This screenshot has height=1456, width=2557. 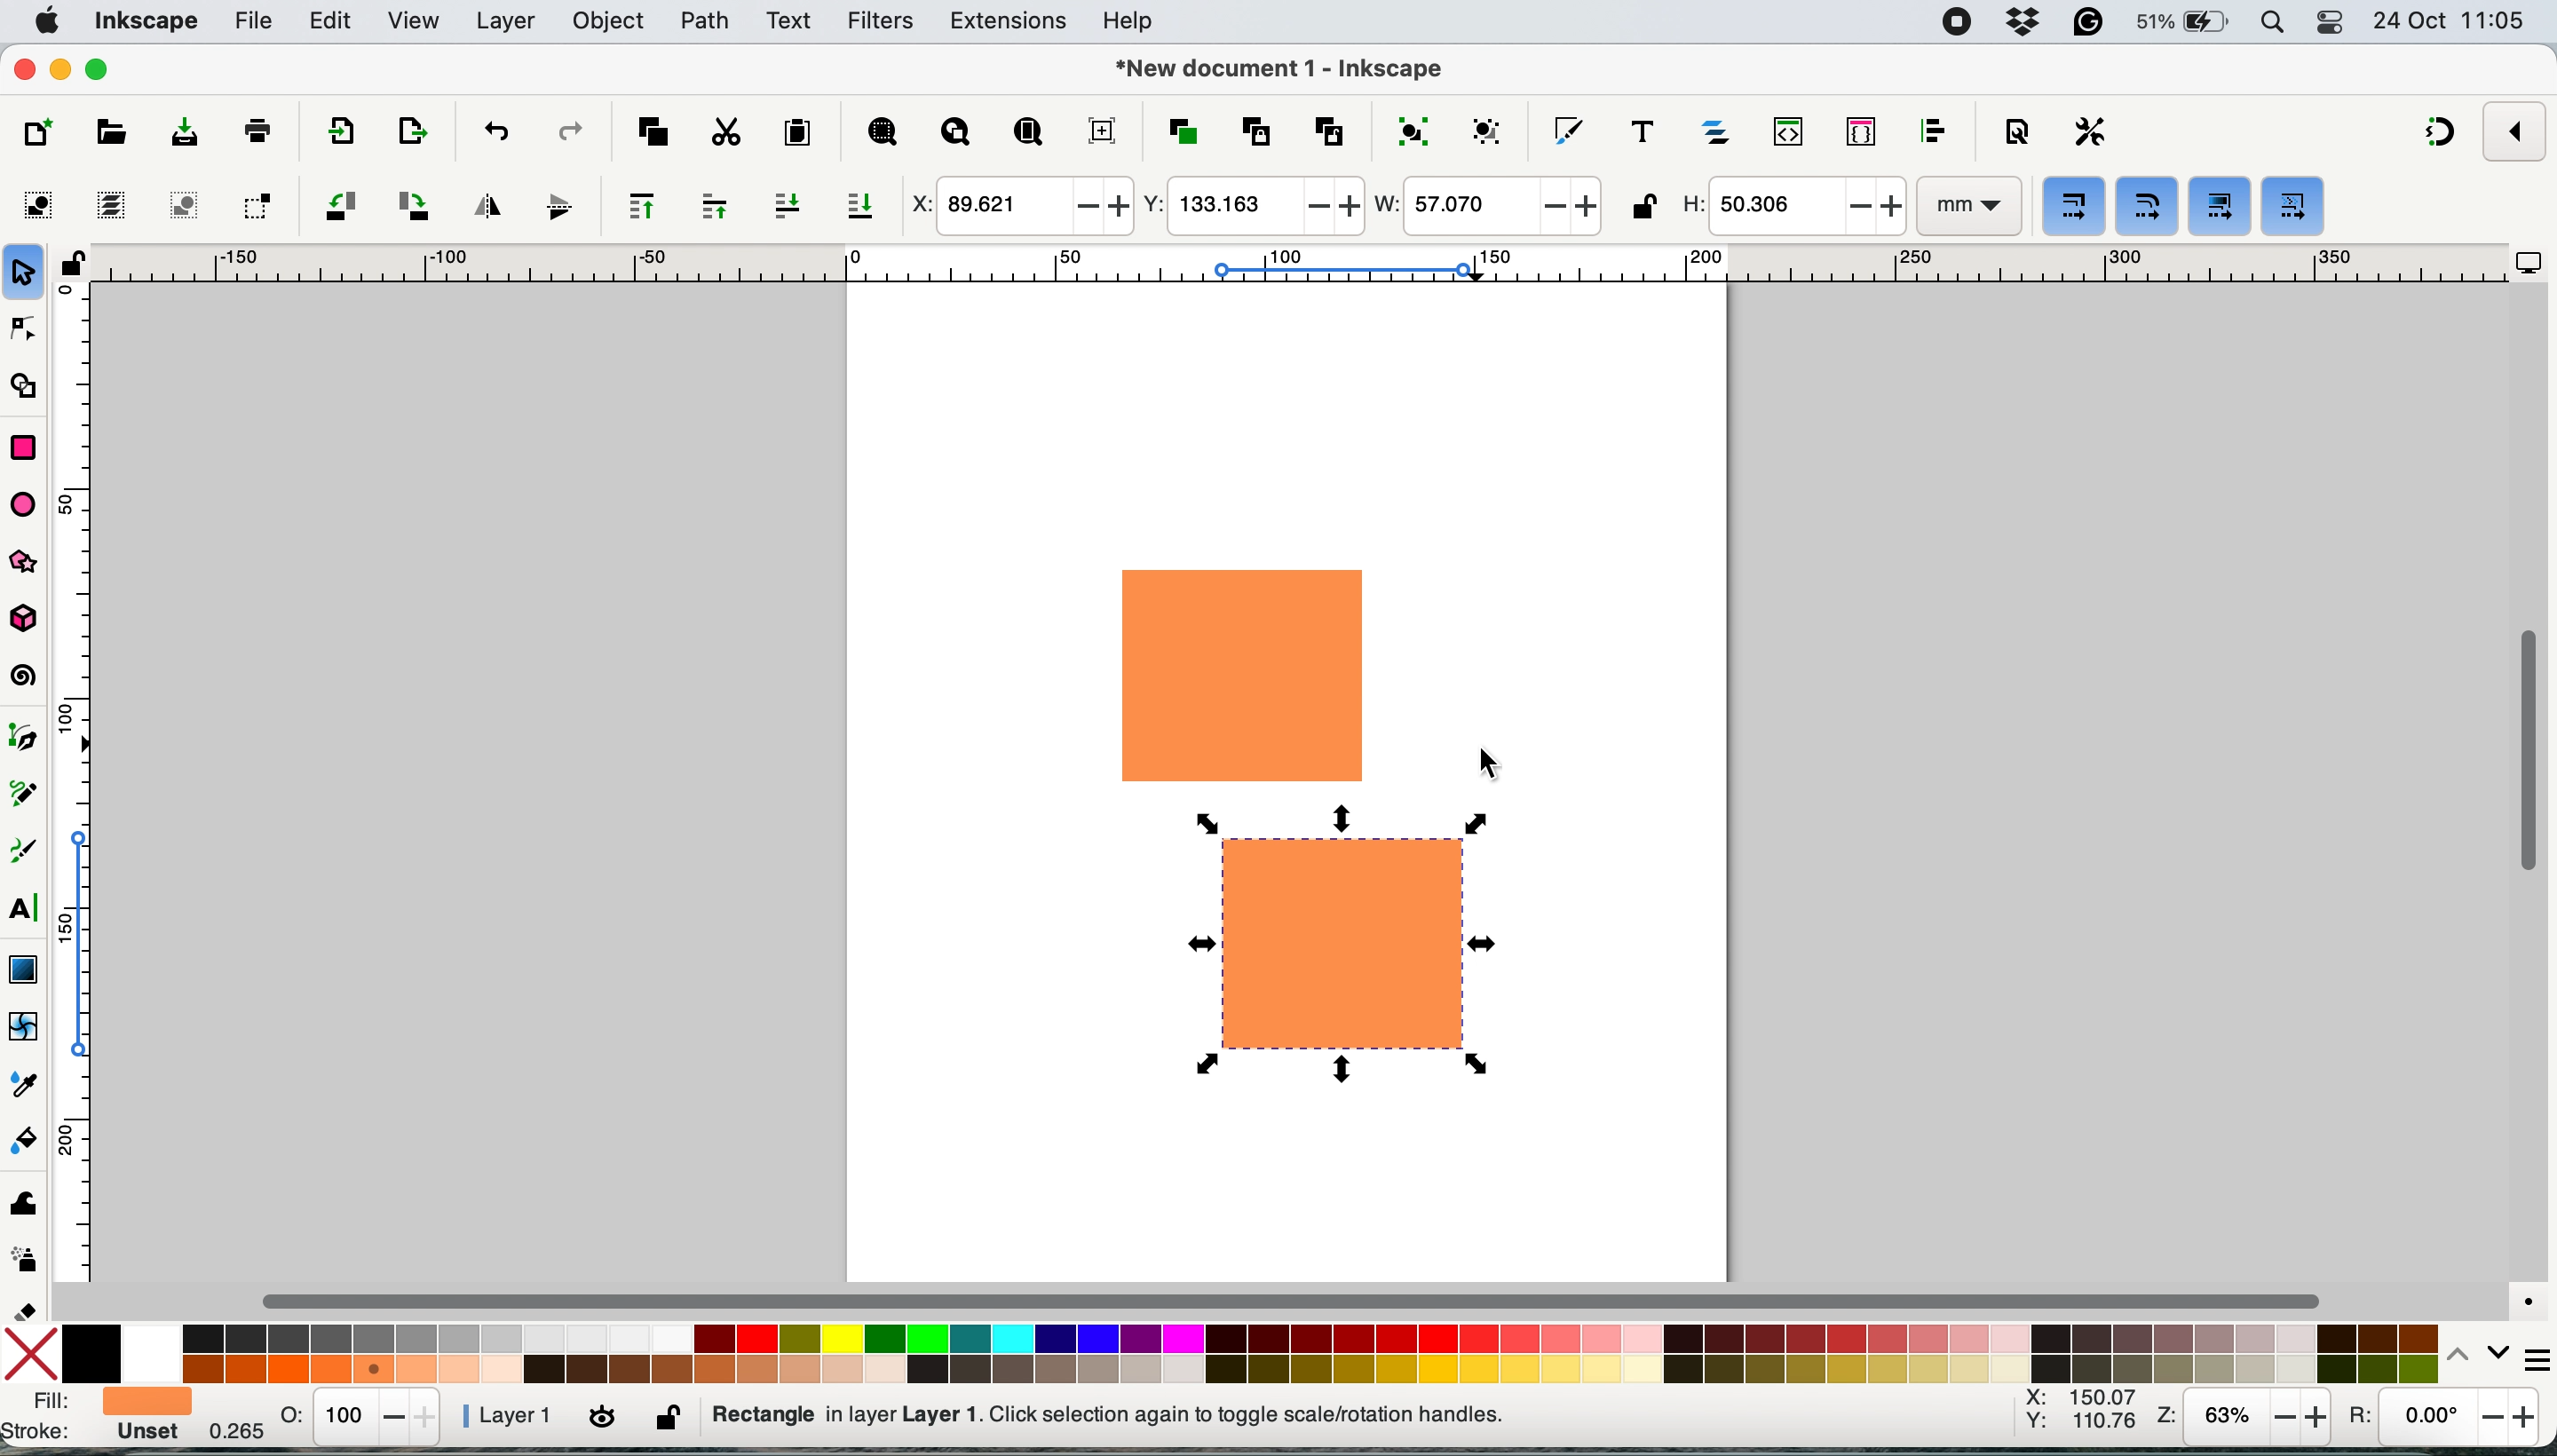 I want to click on perferences, so click(x=2091, y=131).